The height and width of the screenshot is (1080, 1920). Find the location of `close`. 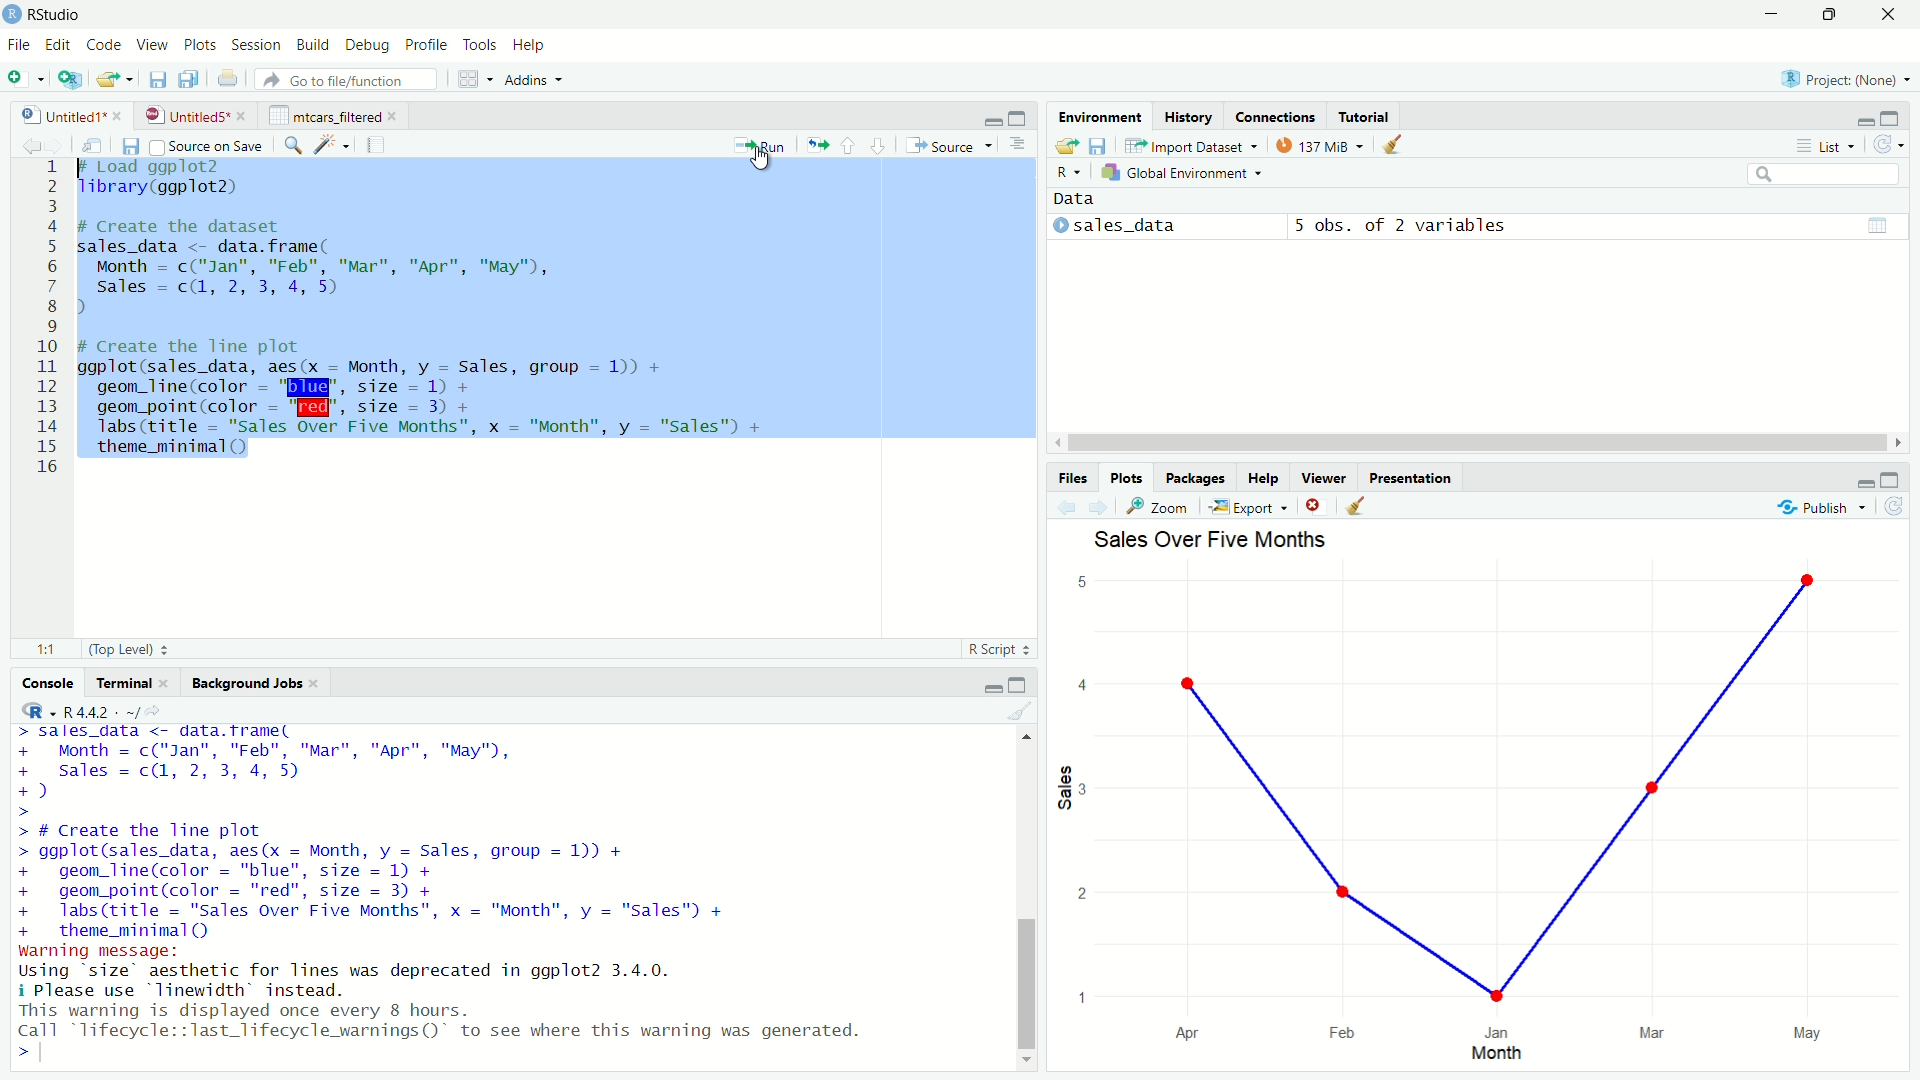

close is located at coordinates (171, 683).